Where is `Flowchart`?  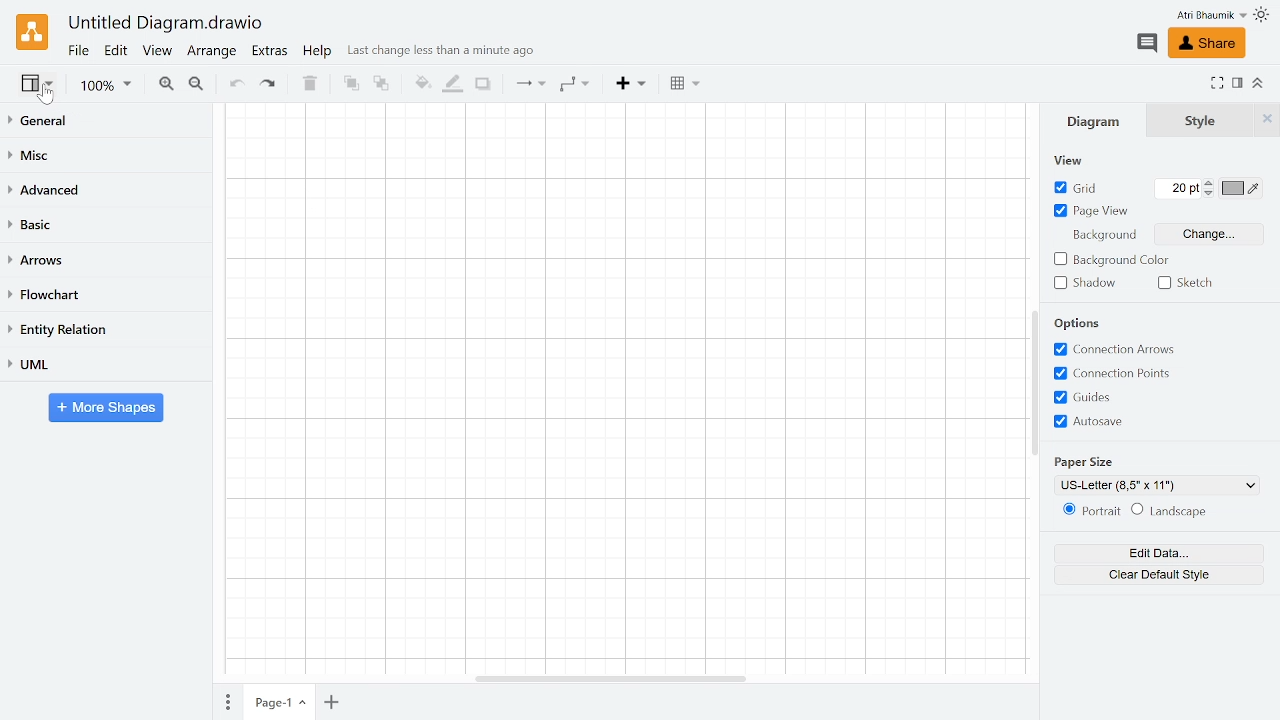 Flowchart is located at coordinates (103, 294).